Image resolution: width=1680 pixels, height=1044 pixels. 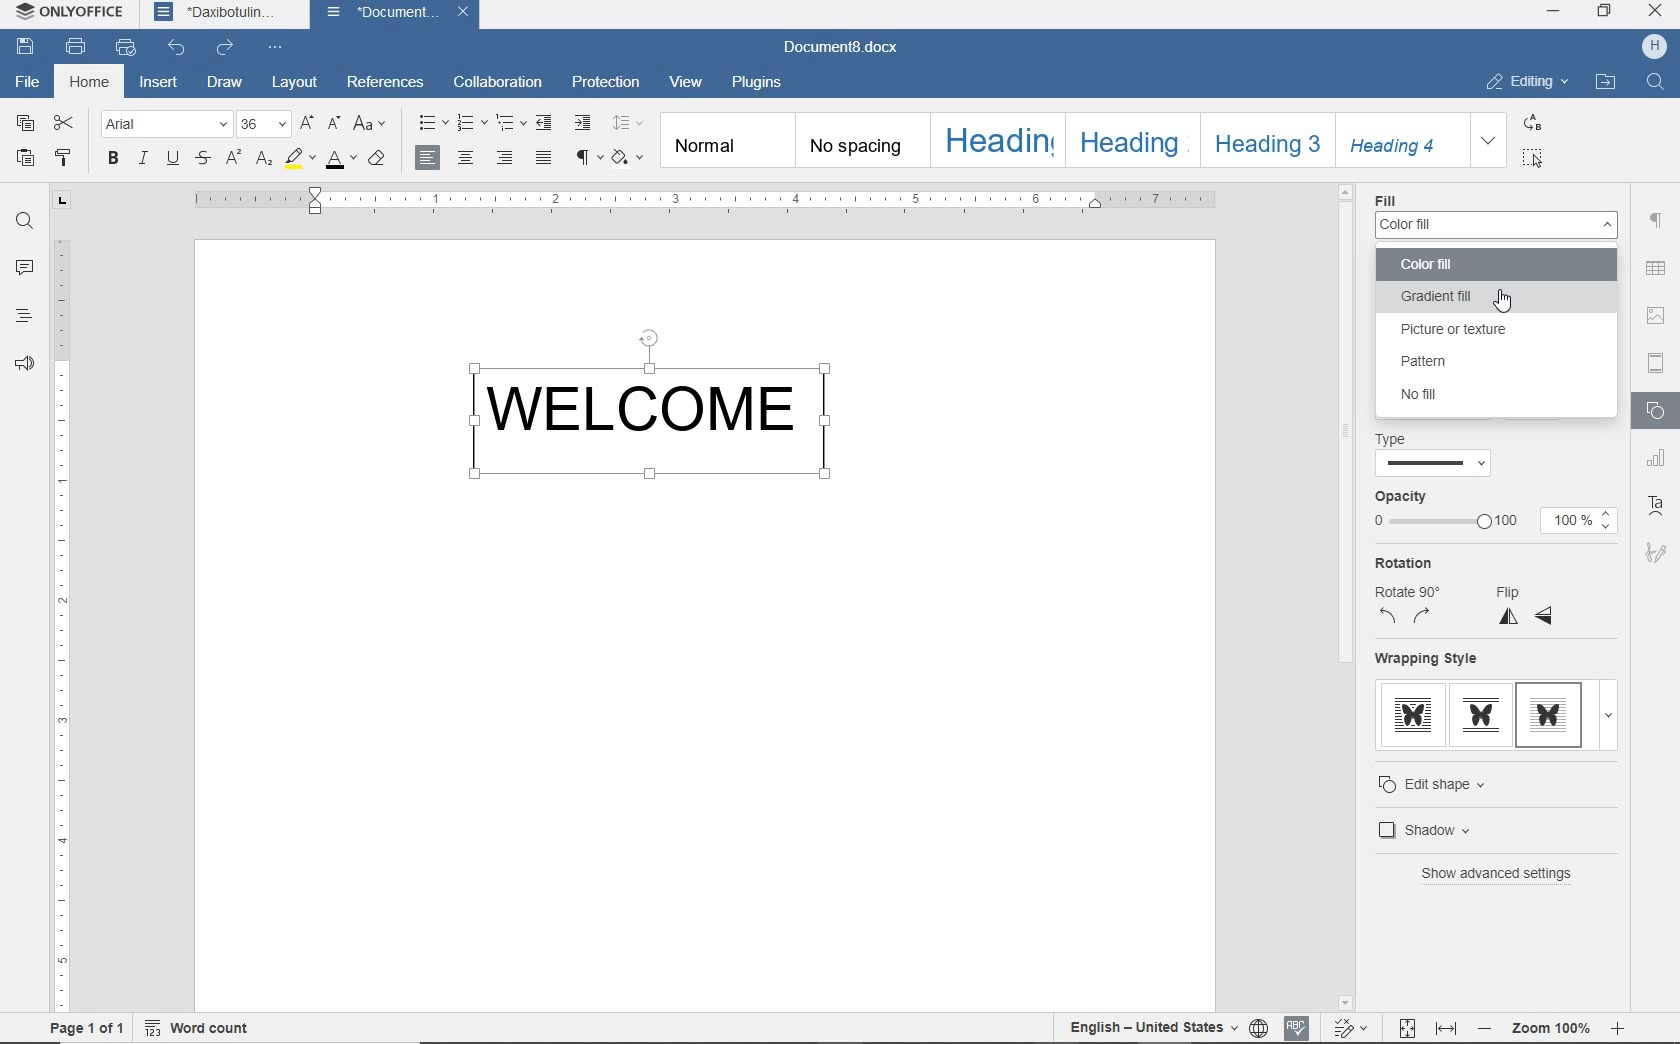 What do you see at coordinates (1452, 784) in the screenshot?
I see `edit shape` at bounding box center [1452, 784].